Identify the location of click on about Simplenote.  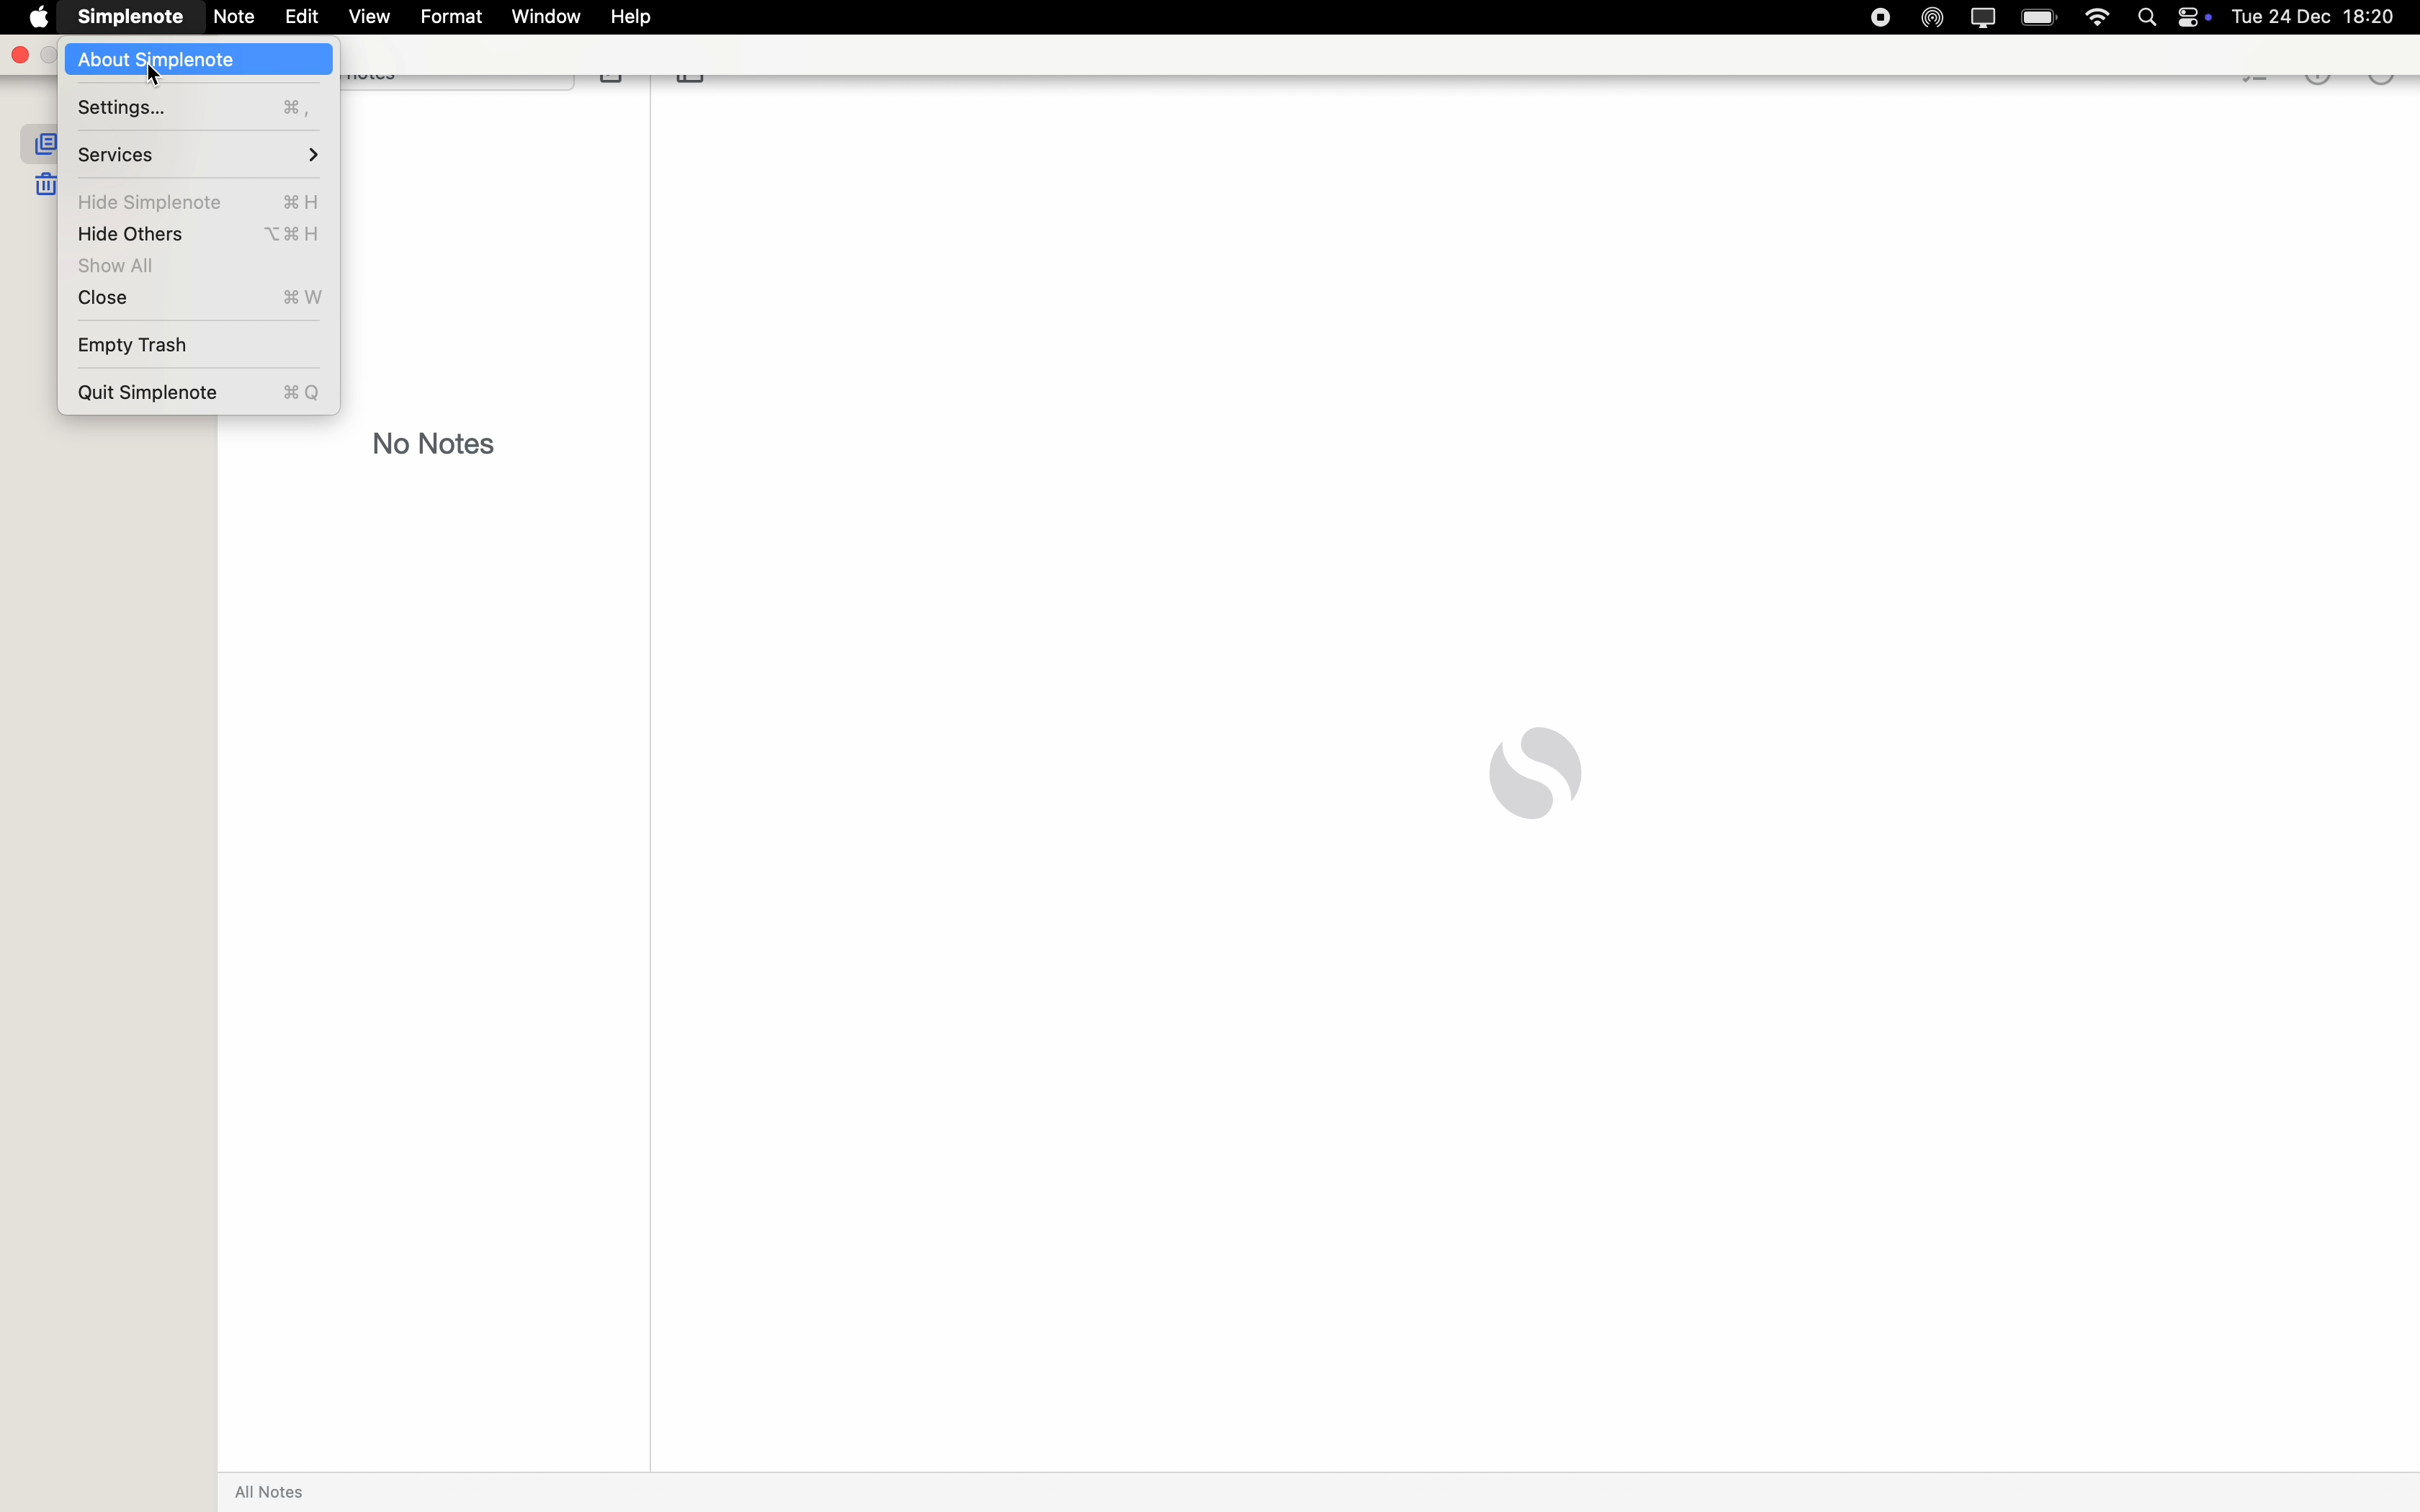
(200, 61).